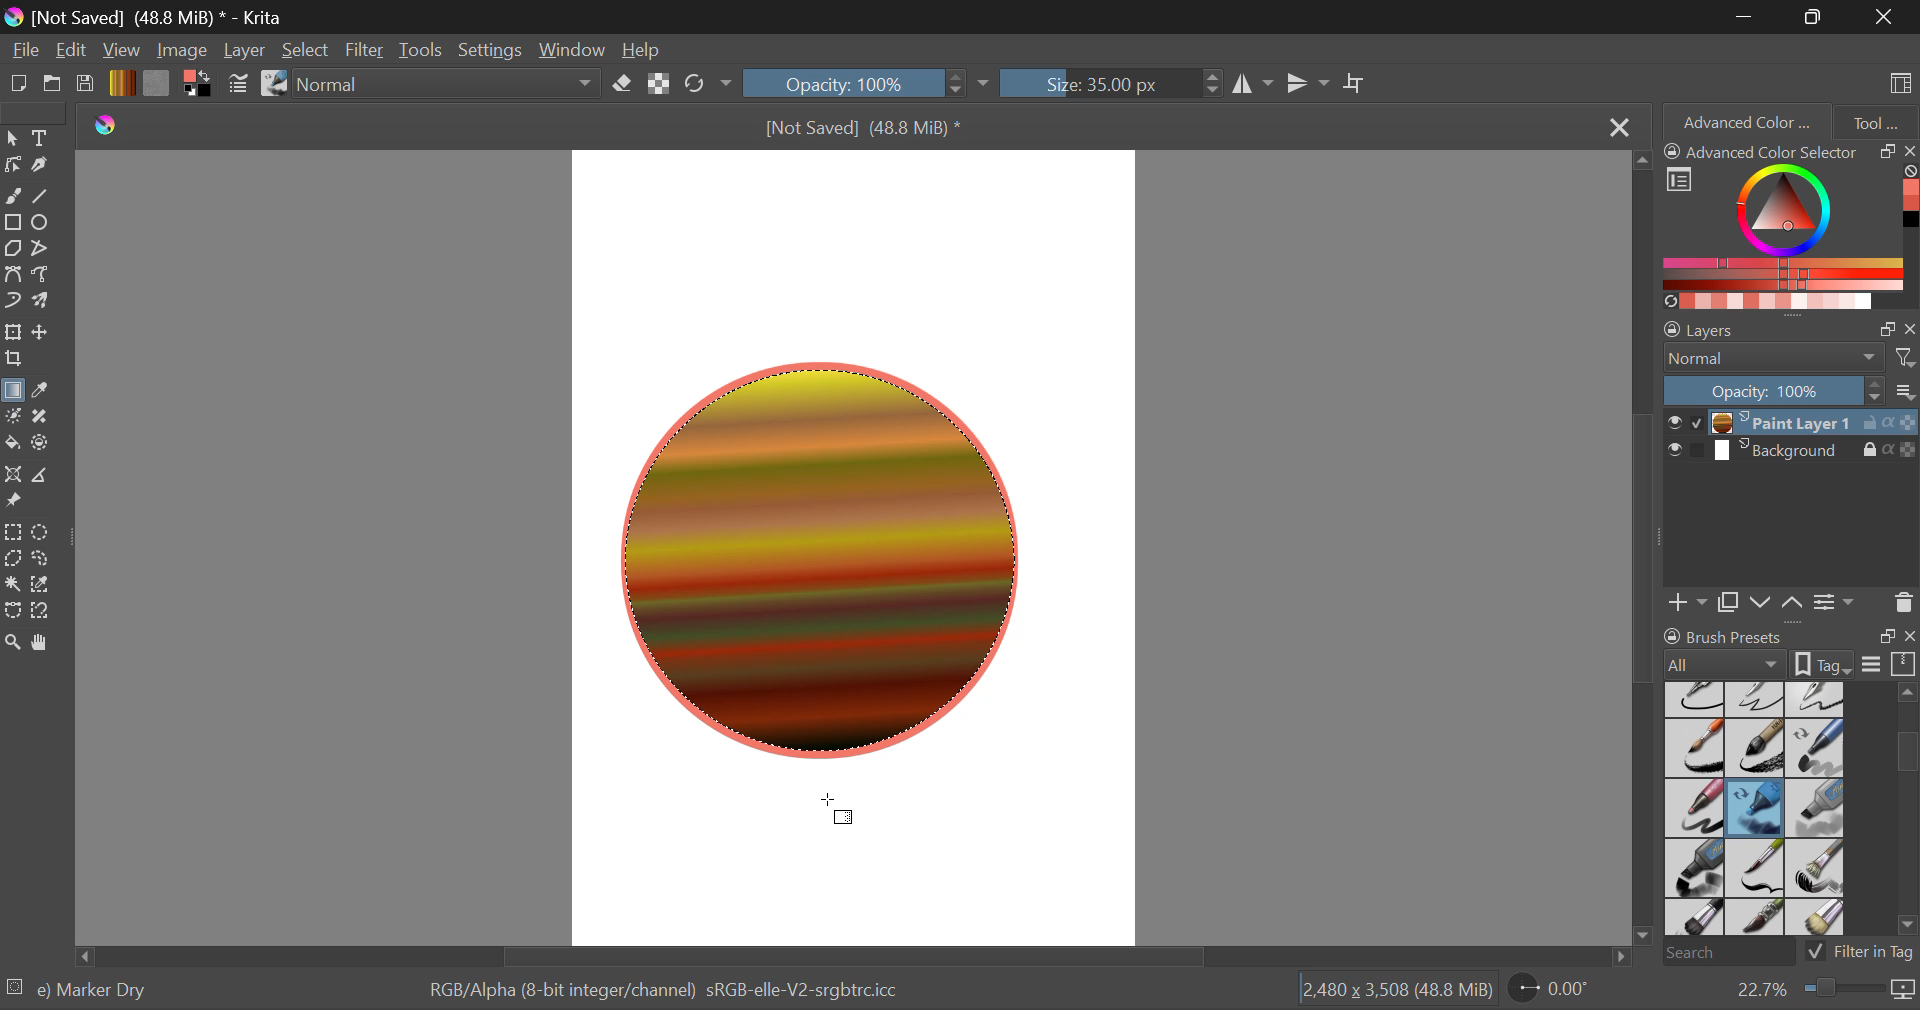 Image resolution: width=1920 pixels, height=1010 pixels. Describe the element at coordinates (1817, 808) in the screenshot. I see `Marker Medium` at that location.